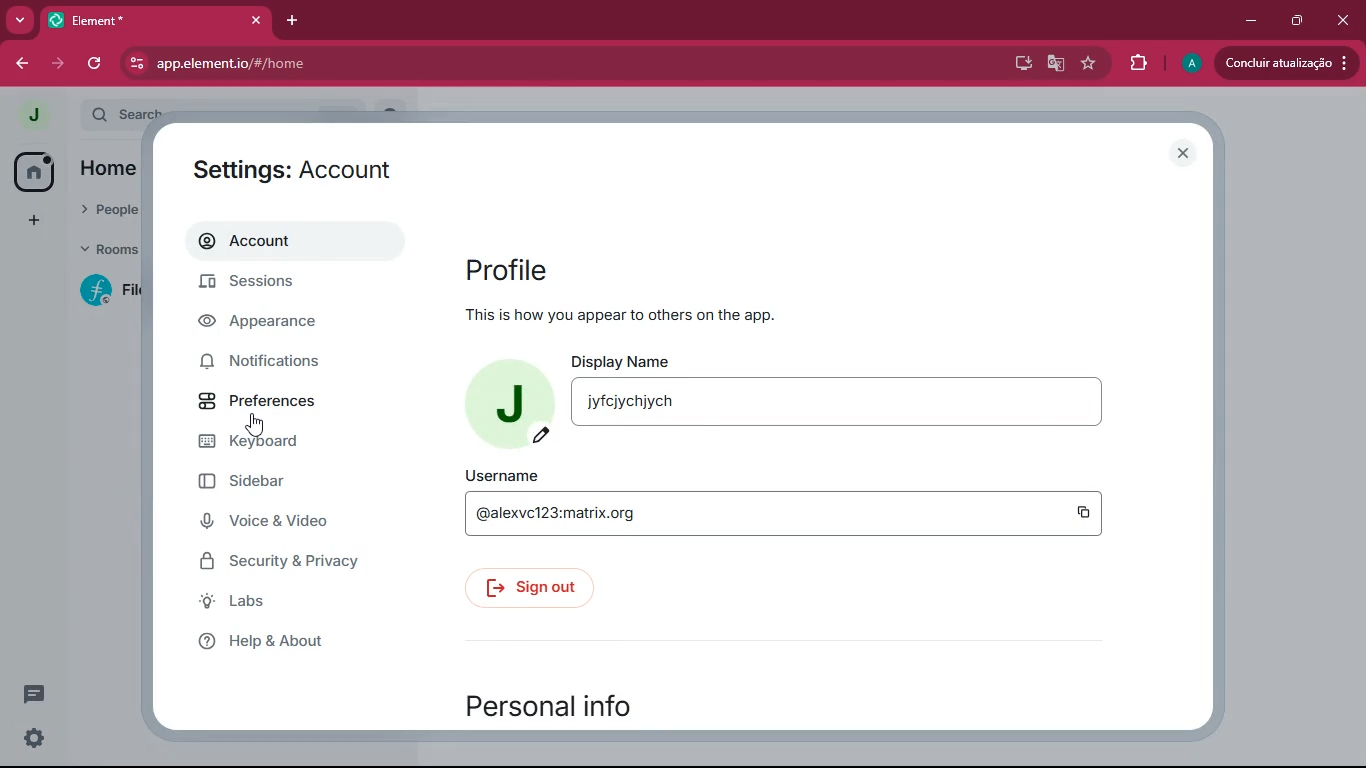  What do you see at coordinates (1287, 62) in the screenshot?
I see `concluir atualizacao` at bounding box center [1287, 62].